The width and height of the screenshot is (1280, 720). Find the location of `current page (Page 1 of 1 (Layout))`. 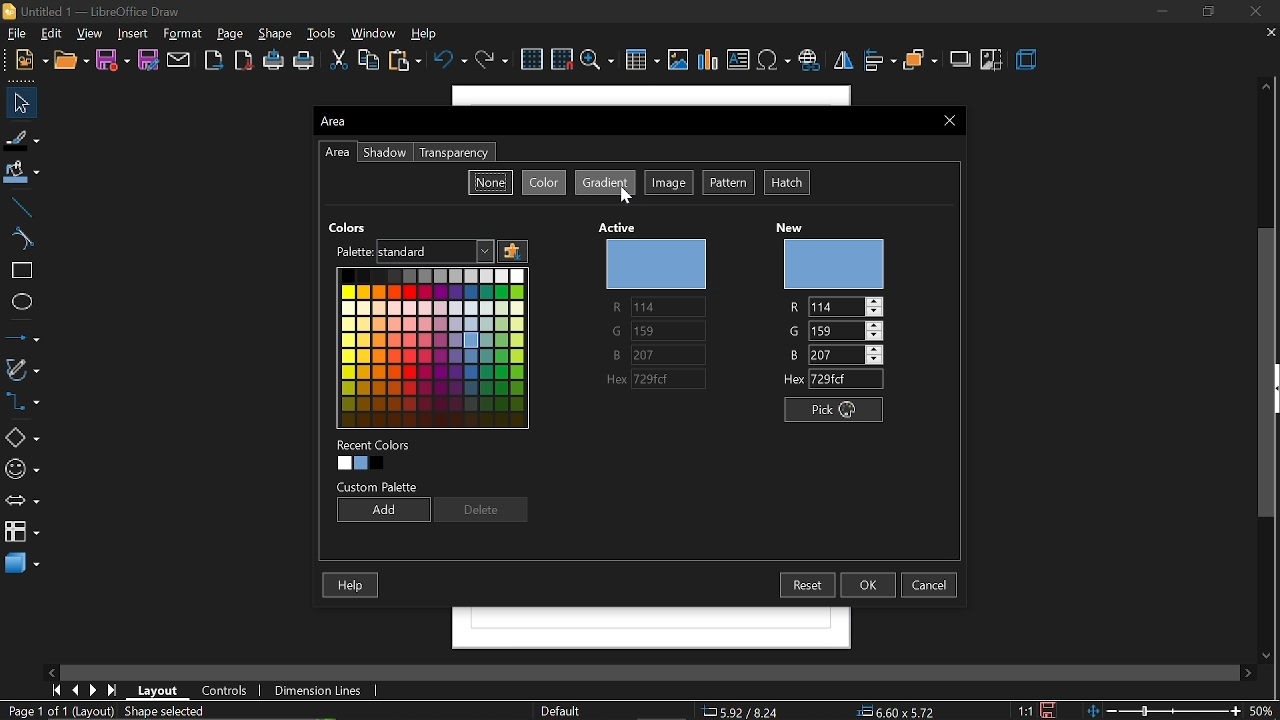

current page (Page 1 of 1 (Layout)) is located at coordinates (57, 712).